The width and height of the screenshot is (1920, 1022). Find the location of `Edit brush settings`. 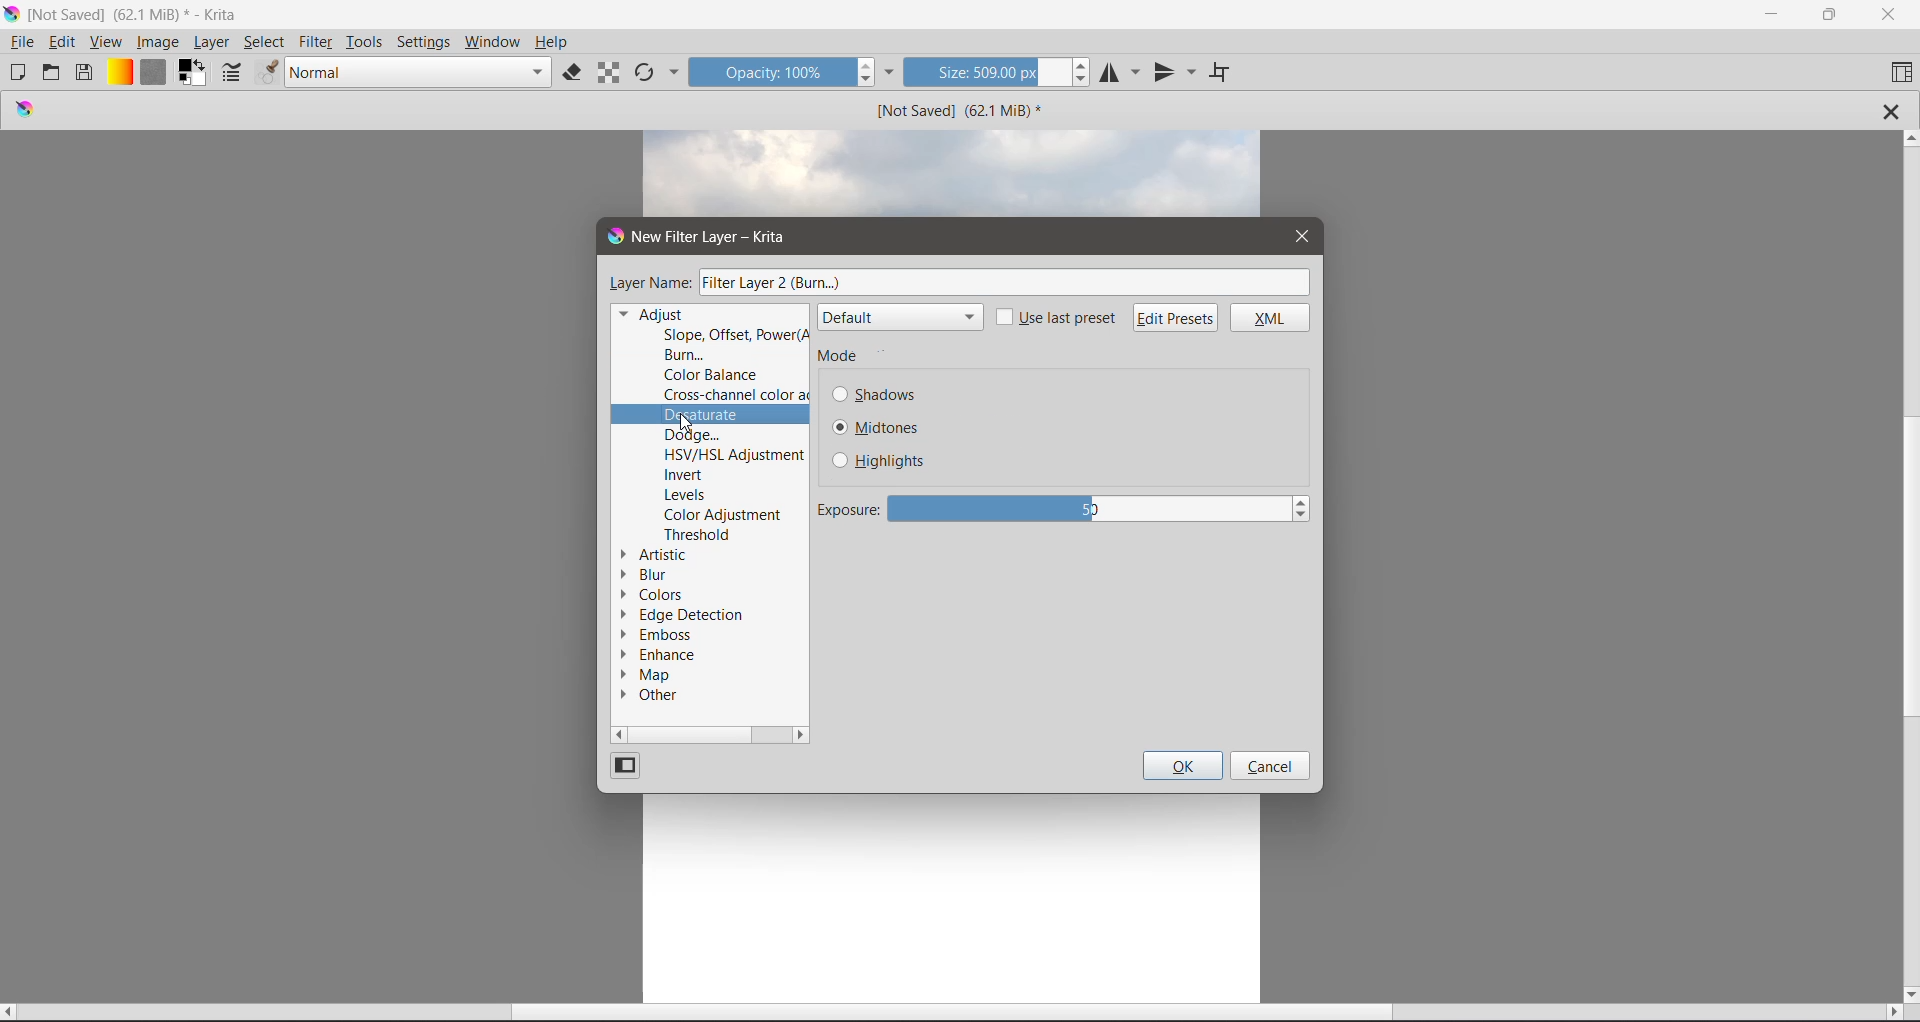

Edit brush settings is located at coordinates (232, 74).